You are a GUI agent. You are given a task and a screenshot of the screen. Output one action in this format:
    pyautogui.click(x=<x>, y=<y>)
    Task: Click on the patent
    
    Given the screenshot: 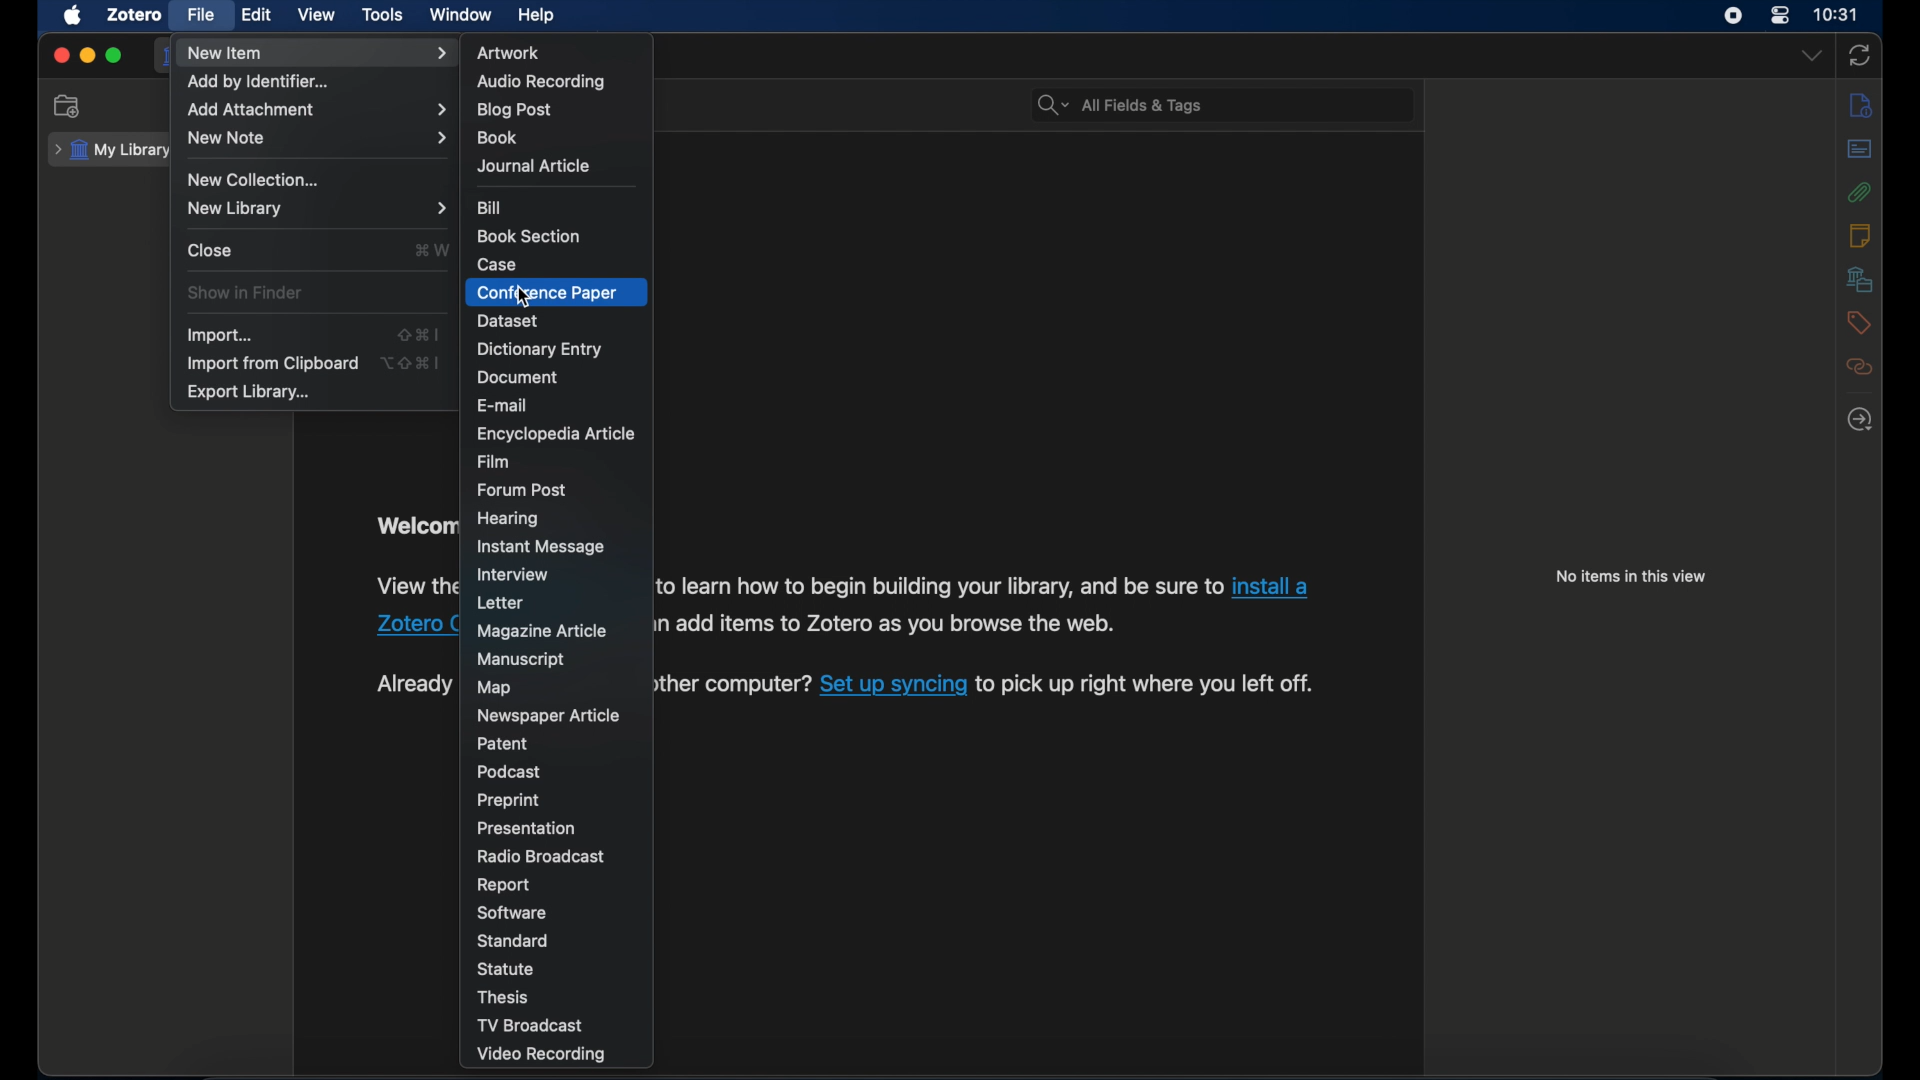 What is the action you would take?
    pyautogui.click(x=503, y=743)
    